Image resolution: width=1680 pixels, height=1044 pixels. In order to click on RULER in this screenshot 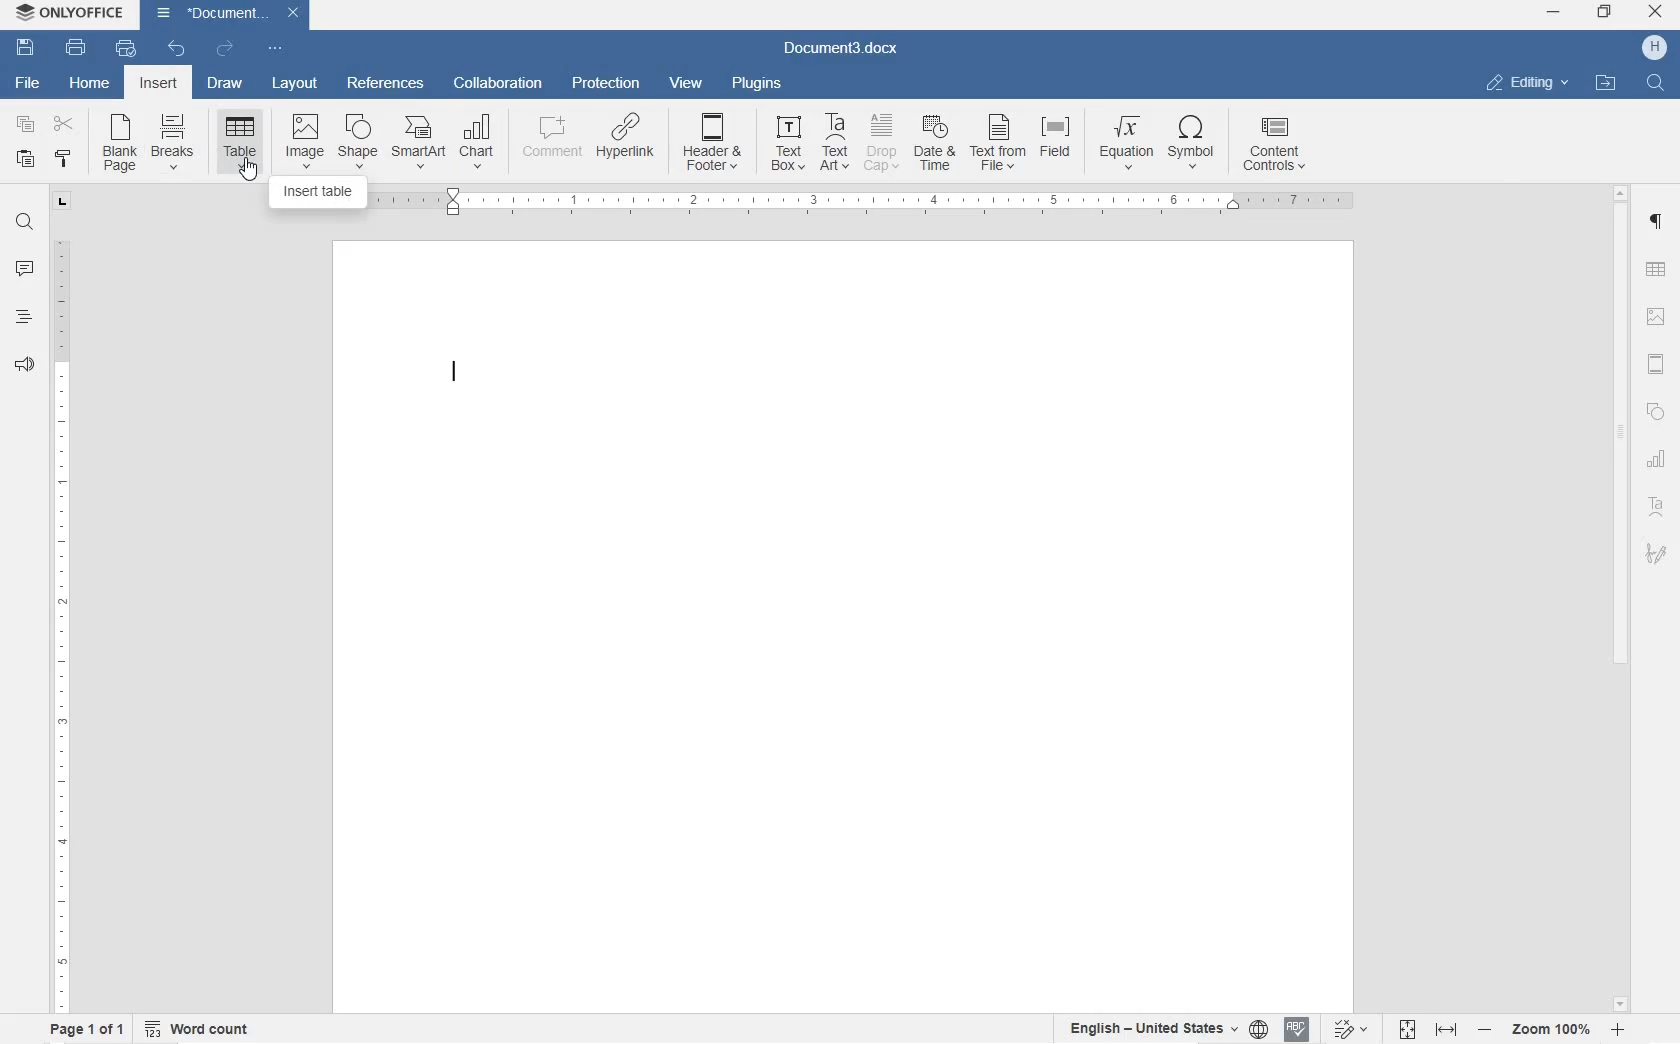, I will do `click(59, 621)`.